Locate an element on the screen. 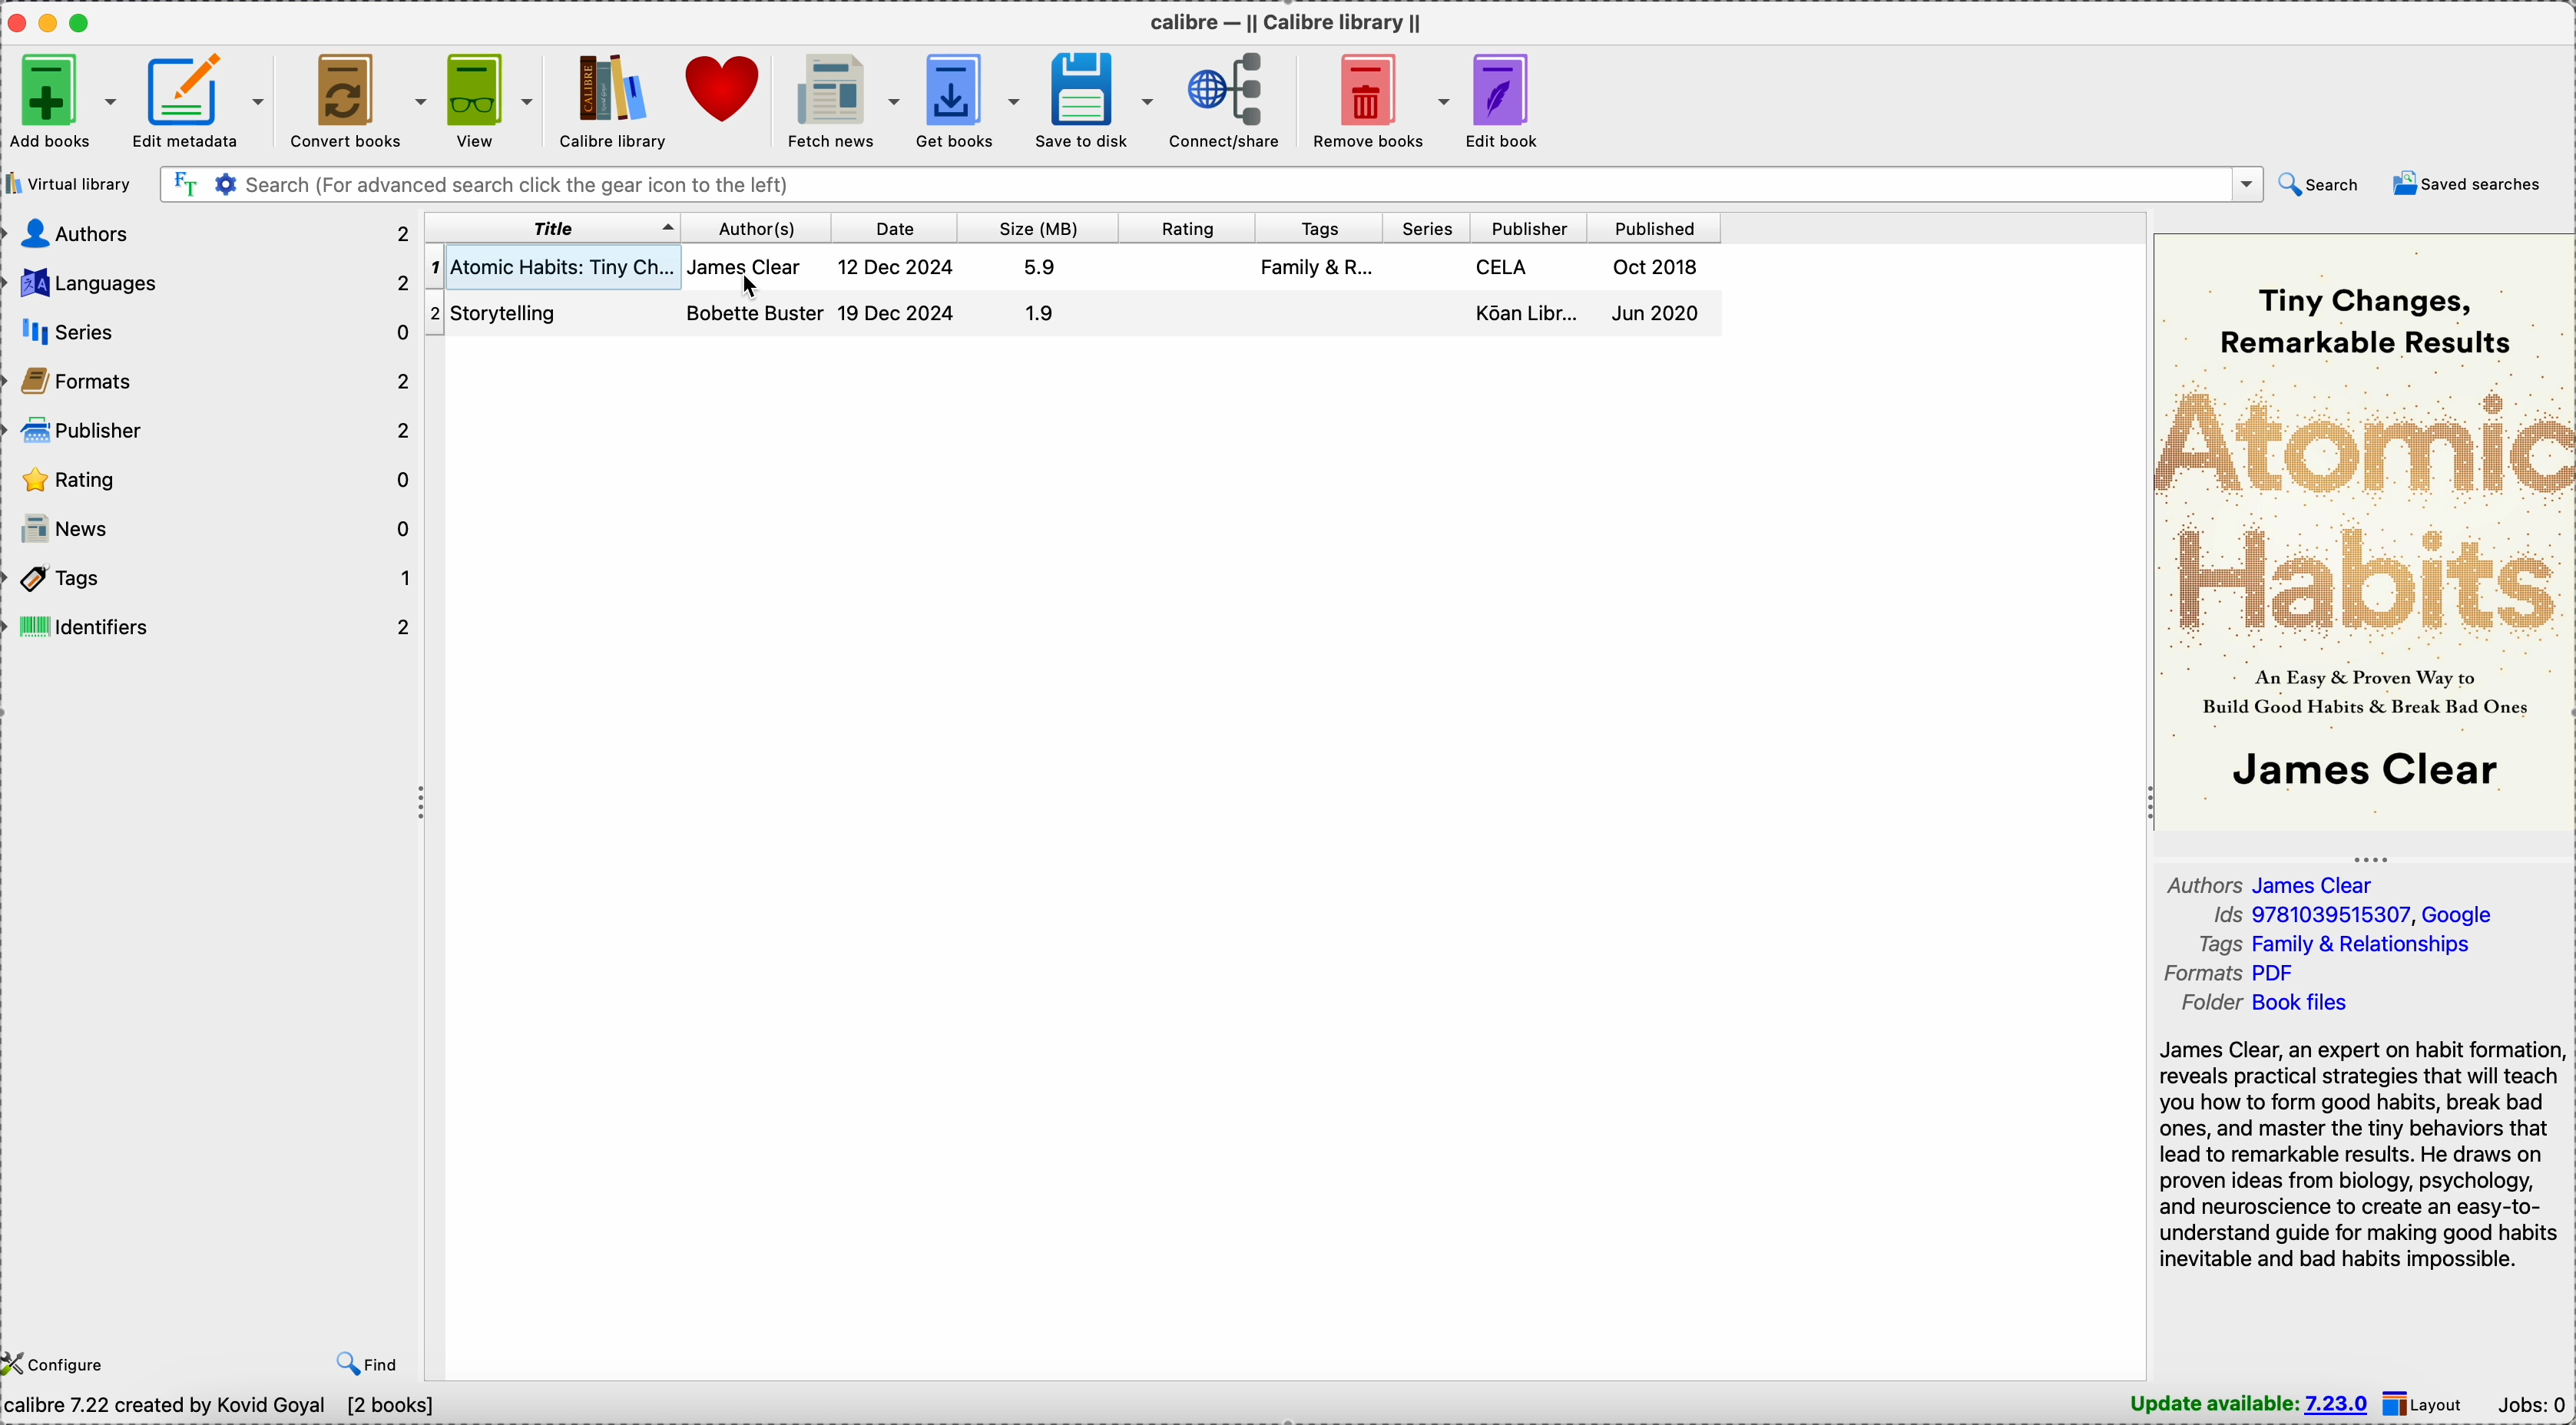 This screenshot has width=2576, height=1425. Storytelling book details is located at coordinates (1070, 318).